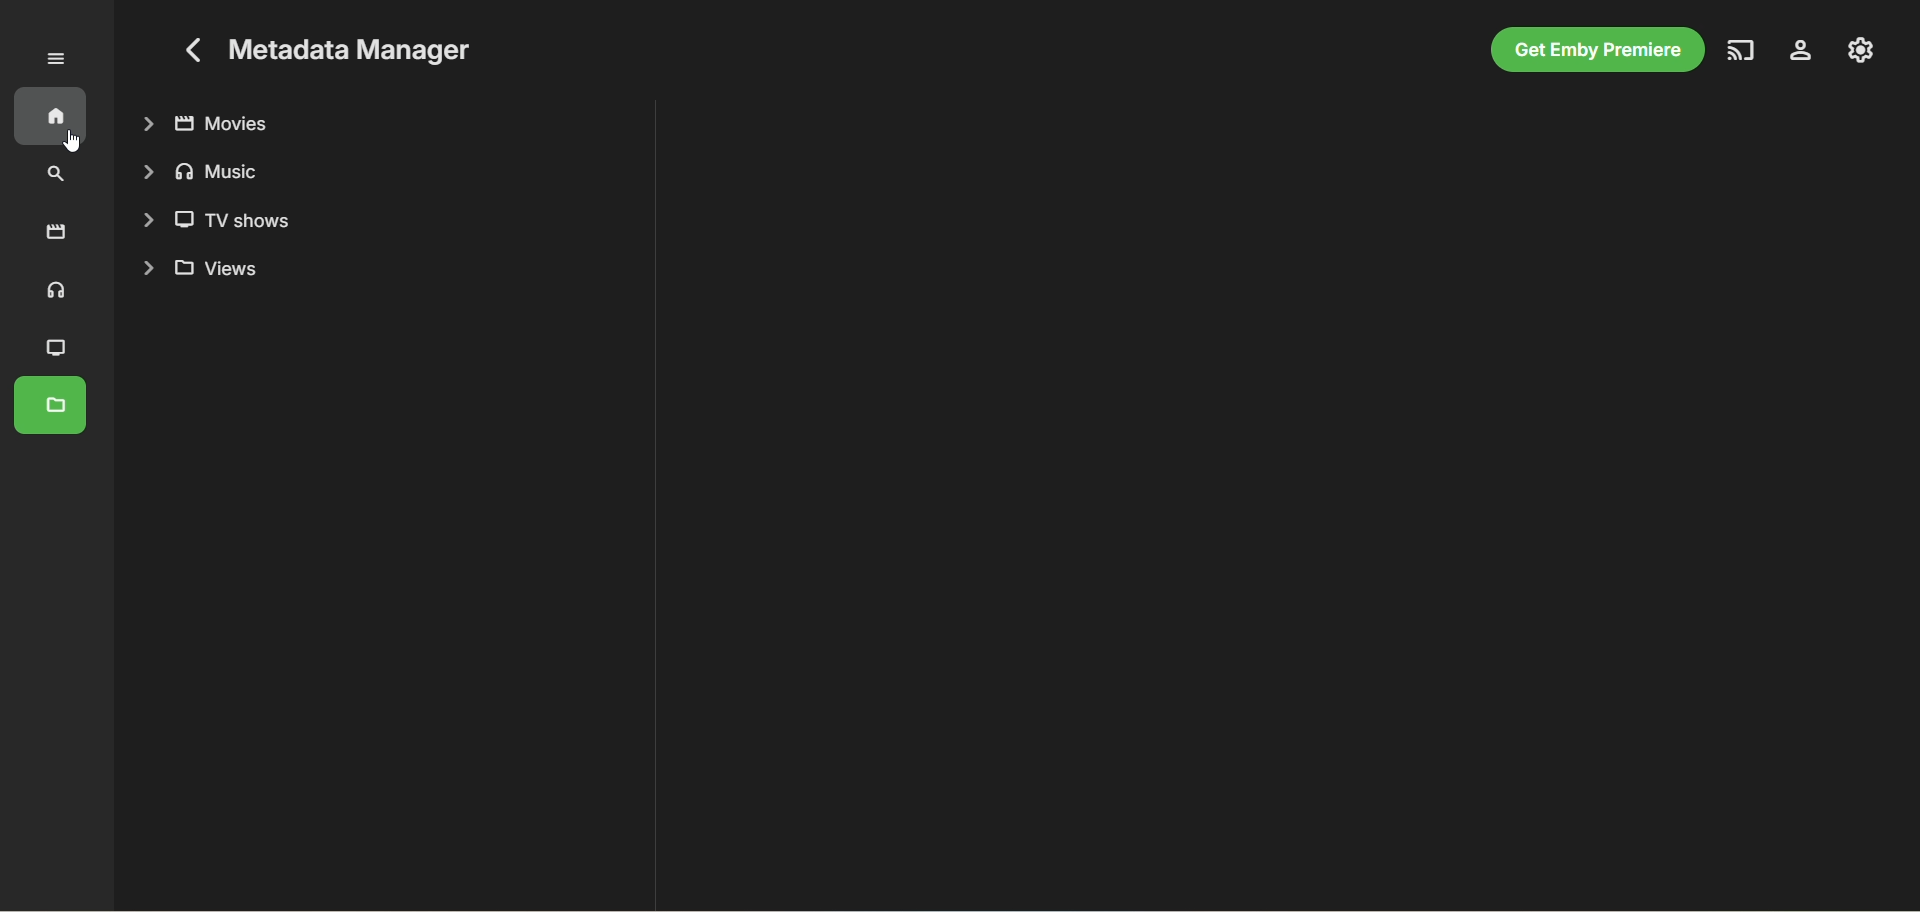  I want to click on TV shows, so click(213, 219).